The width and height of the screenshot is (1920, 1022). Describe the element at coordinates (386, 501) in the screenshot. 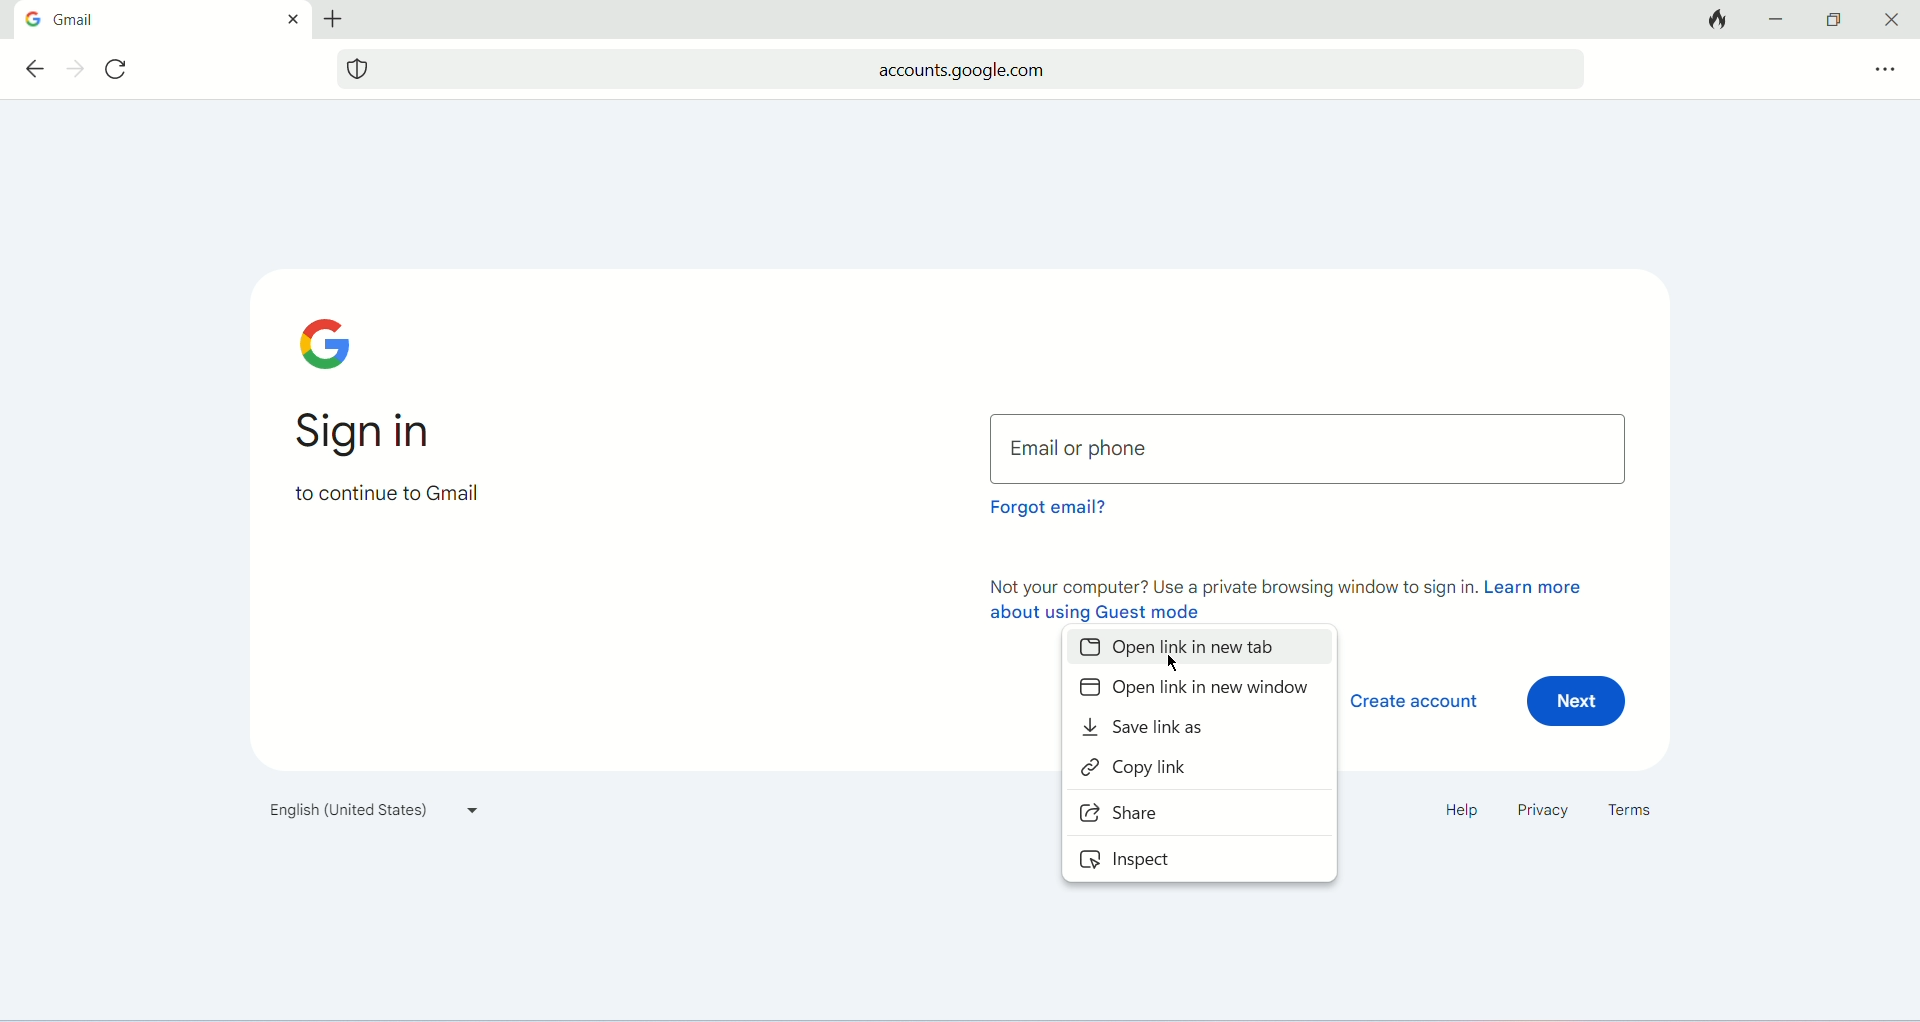

I see `to continue to gmail` at that location.